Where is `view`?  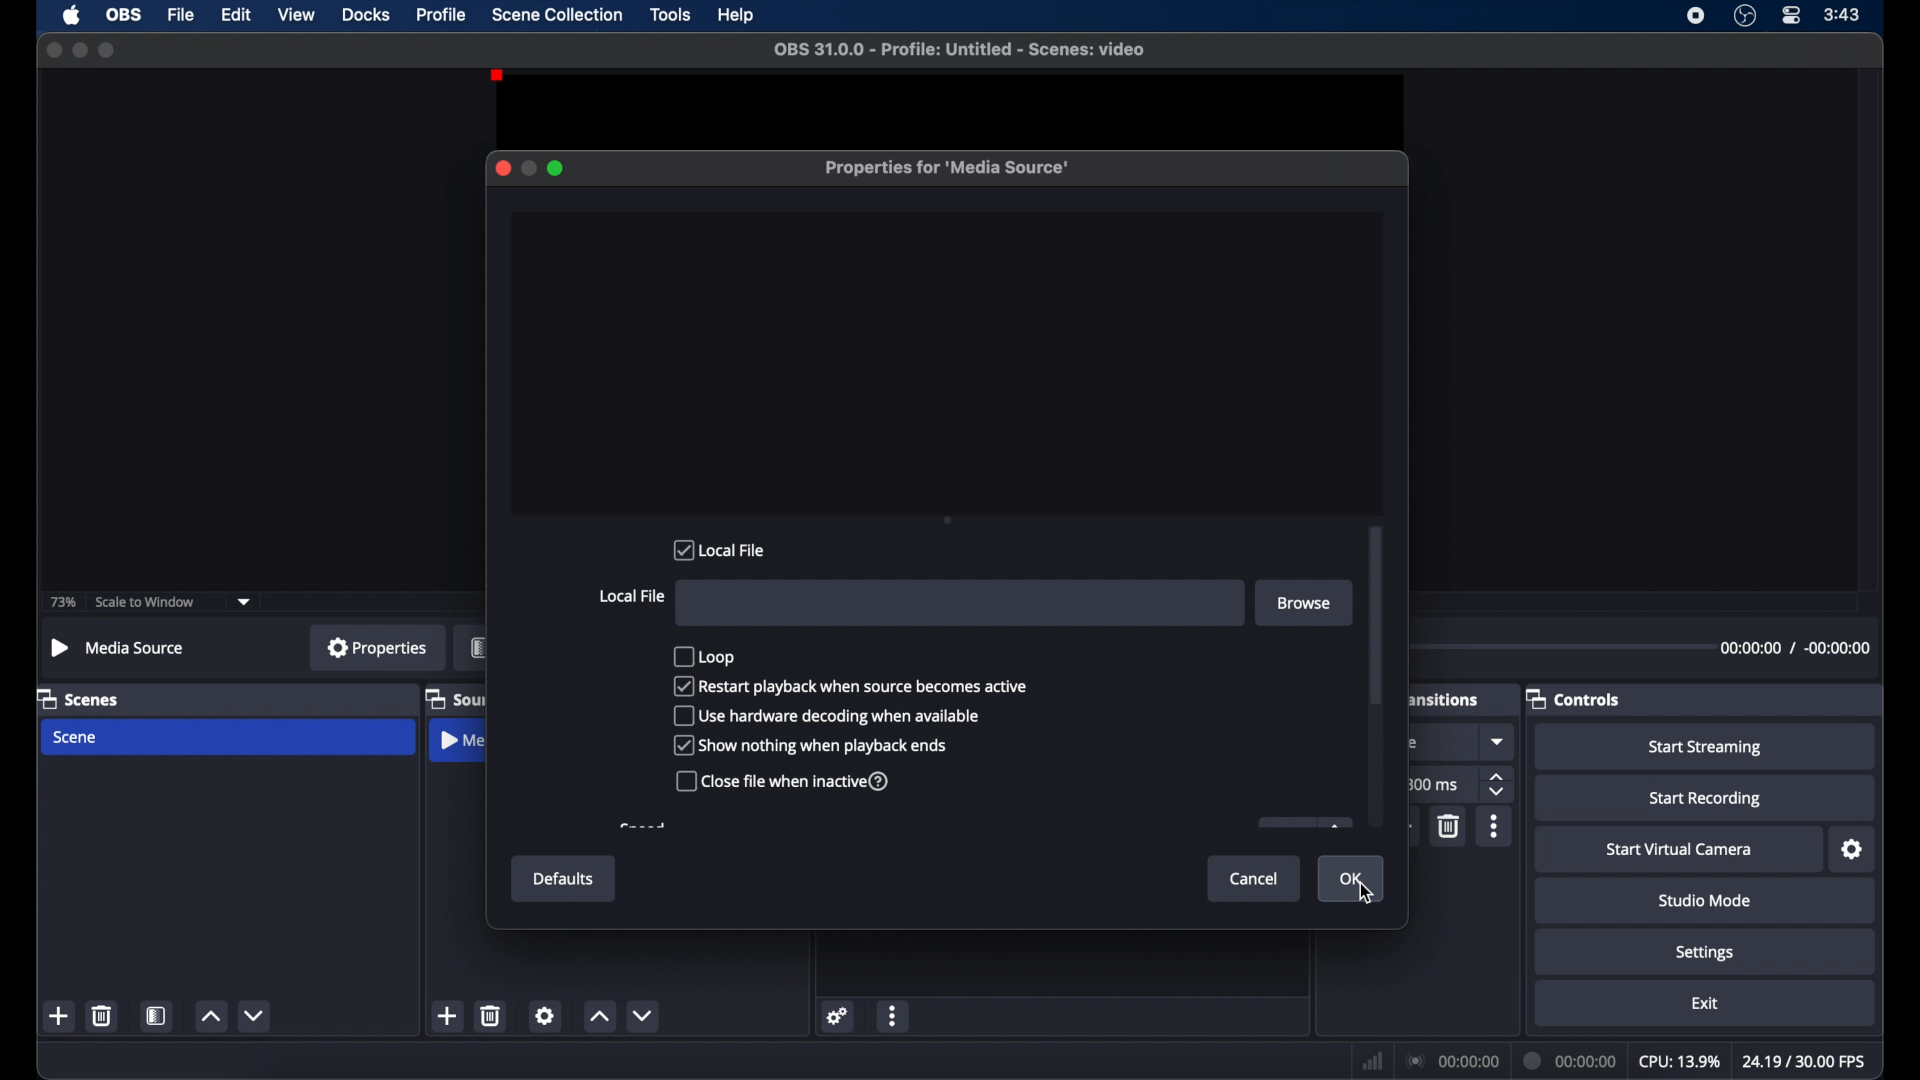
view is located at coordinates (296, 13).